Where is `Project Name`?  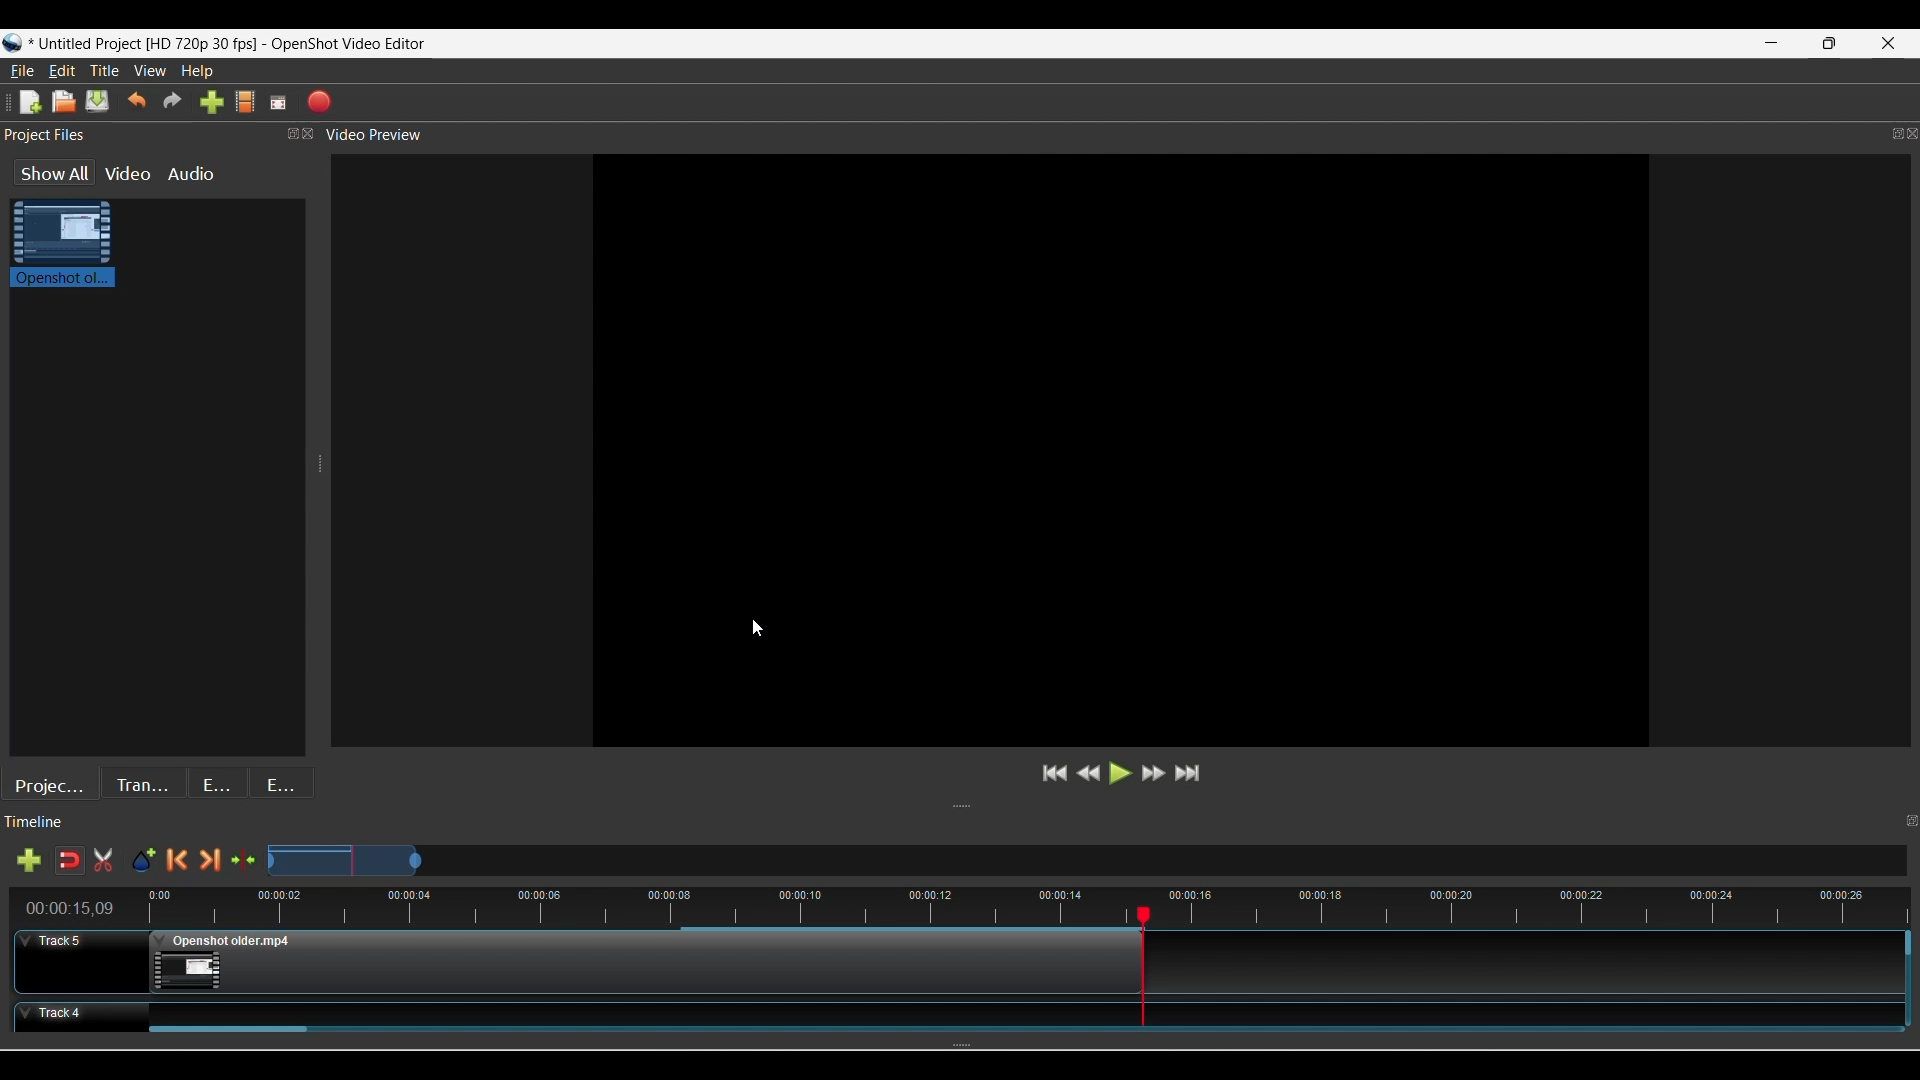
Project Name is located at coordinates (145, 44).